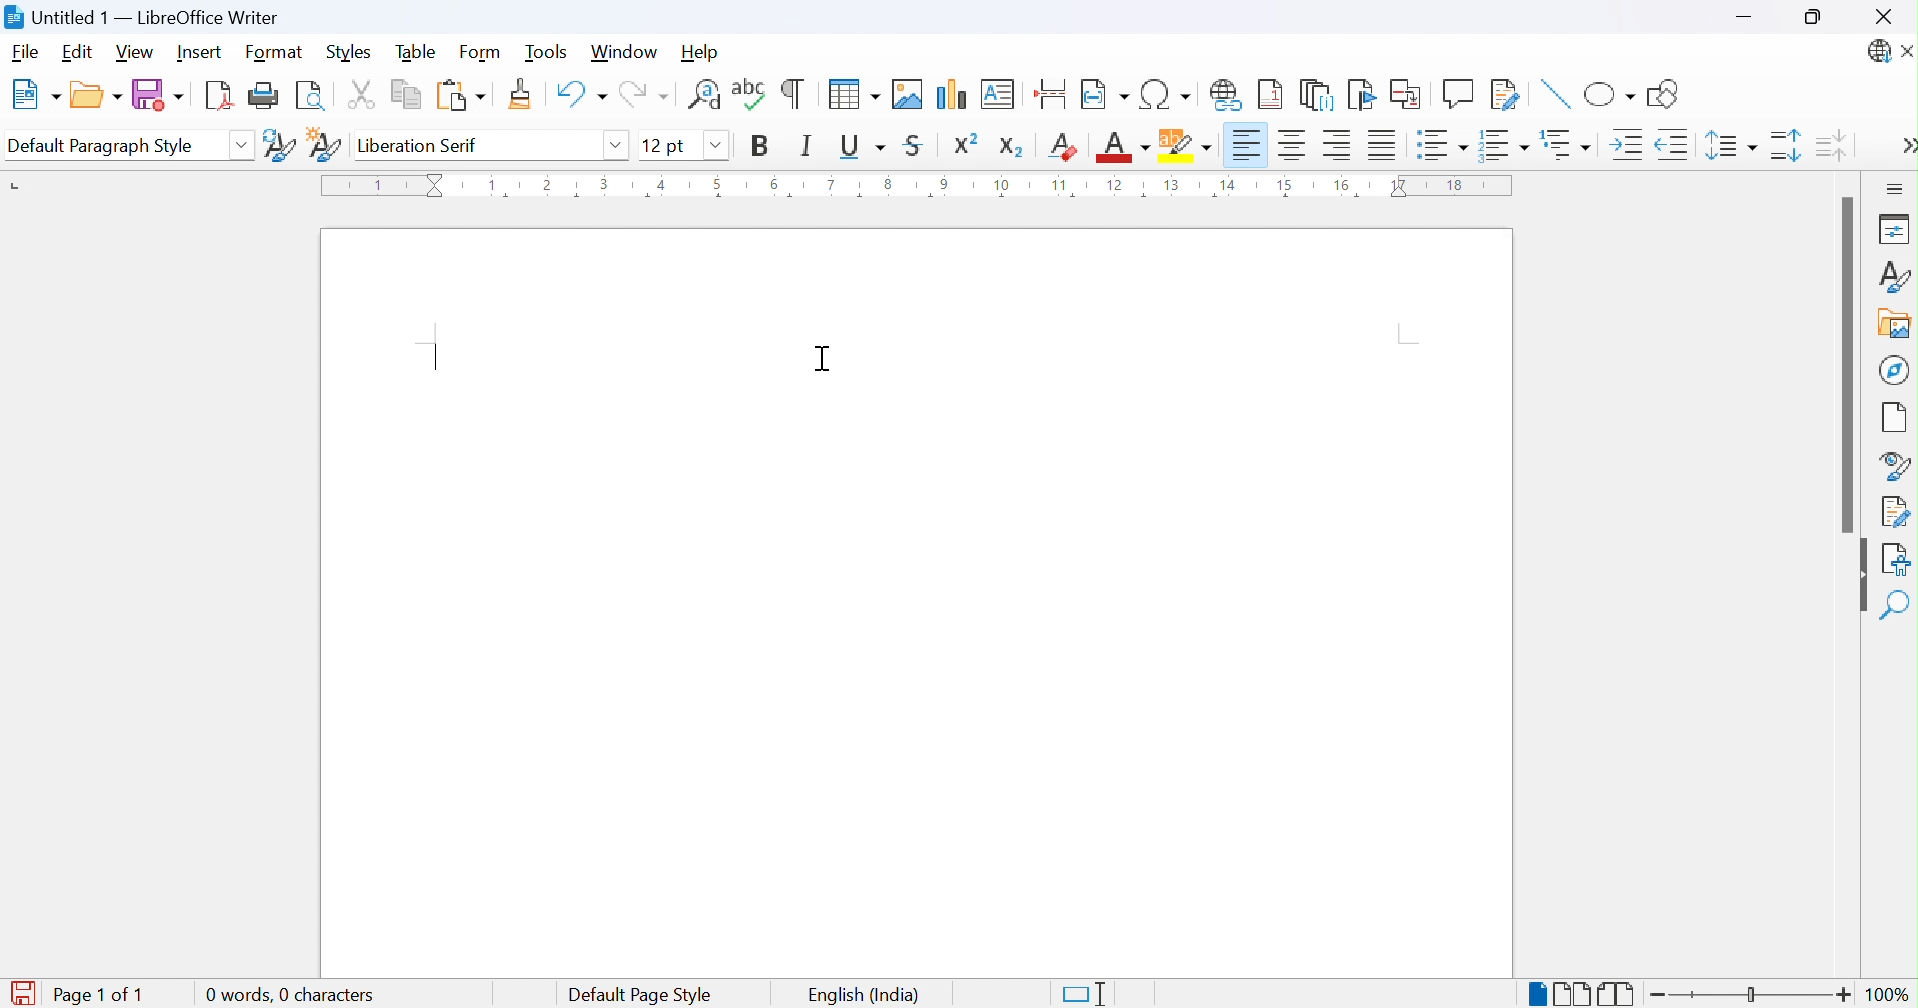 This screenshot has height=1008, width=1918. Describe the element at coordinates (1612, 95) in the screenshot. I see `Basic shapes` at that location.